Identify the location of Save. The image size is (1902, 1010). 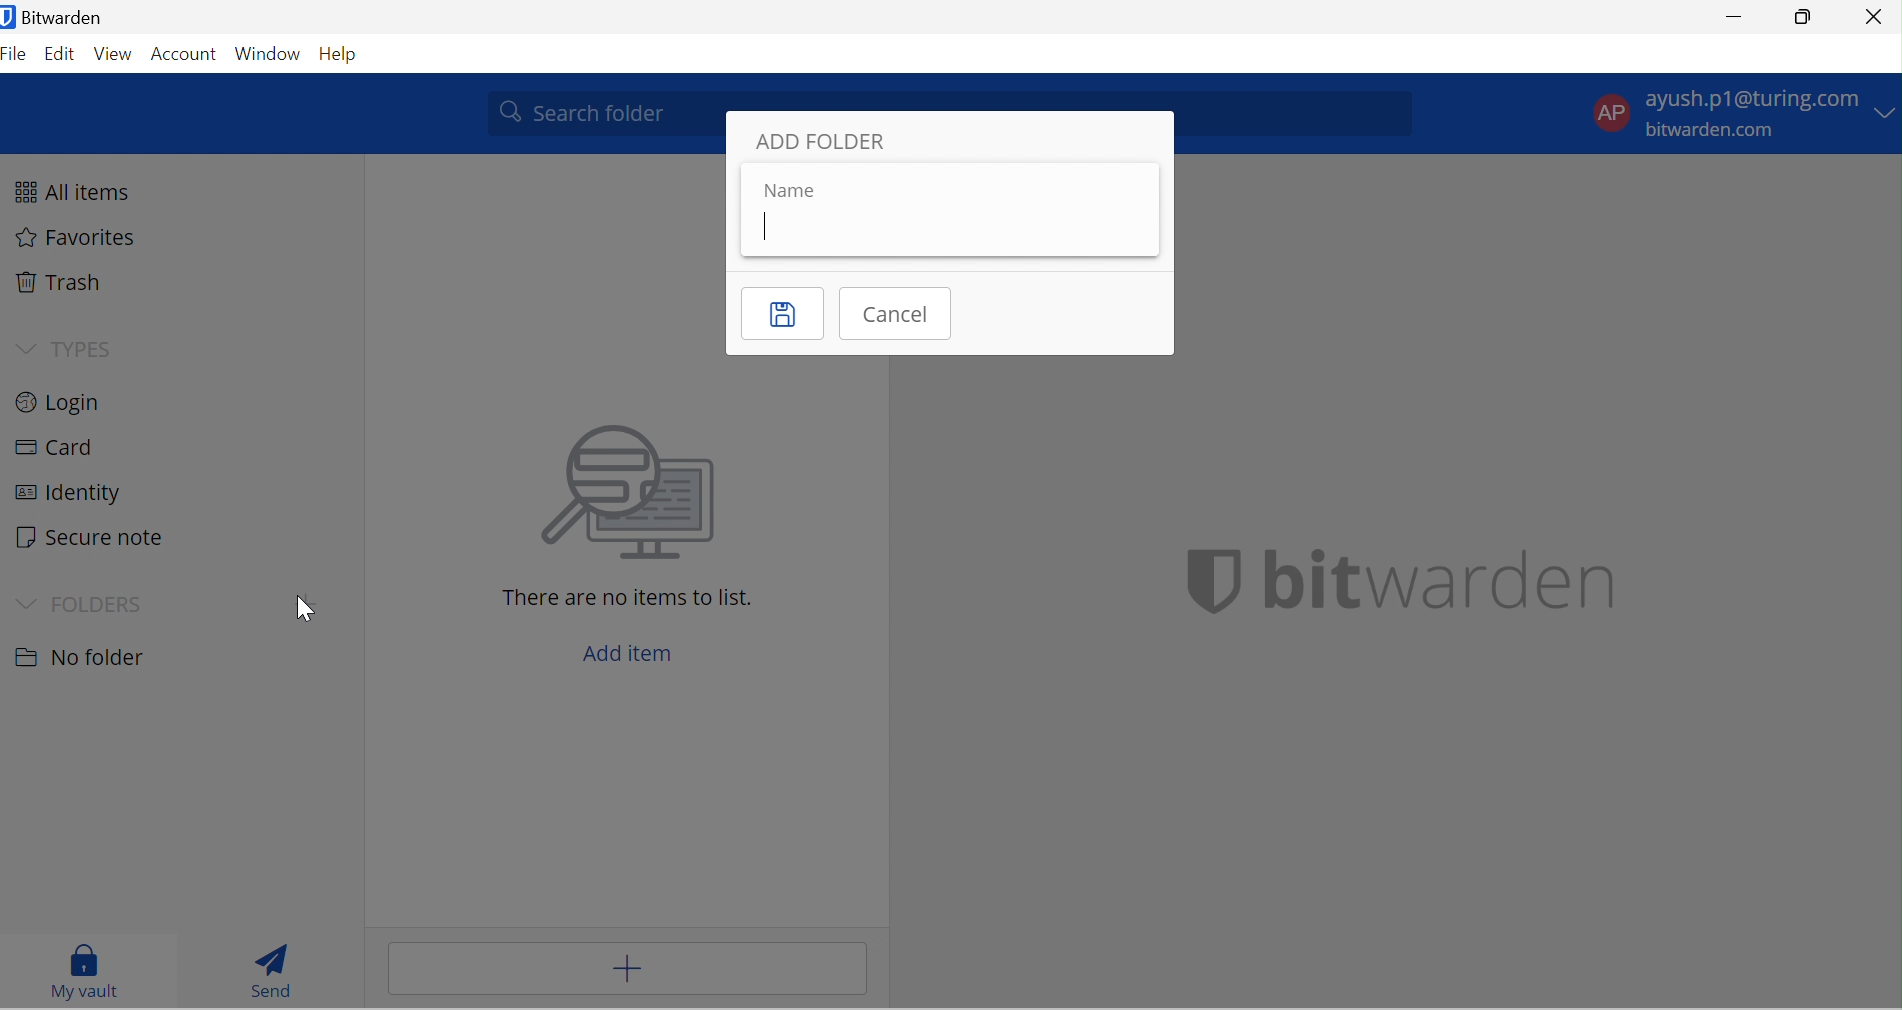
(783, 312).